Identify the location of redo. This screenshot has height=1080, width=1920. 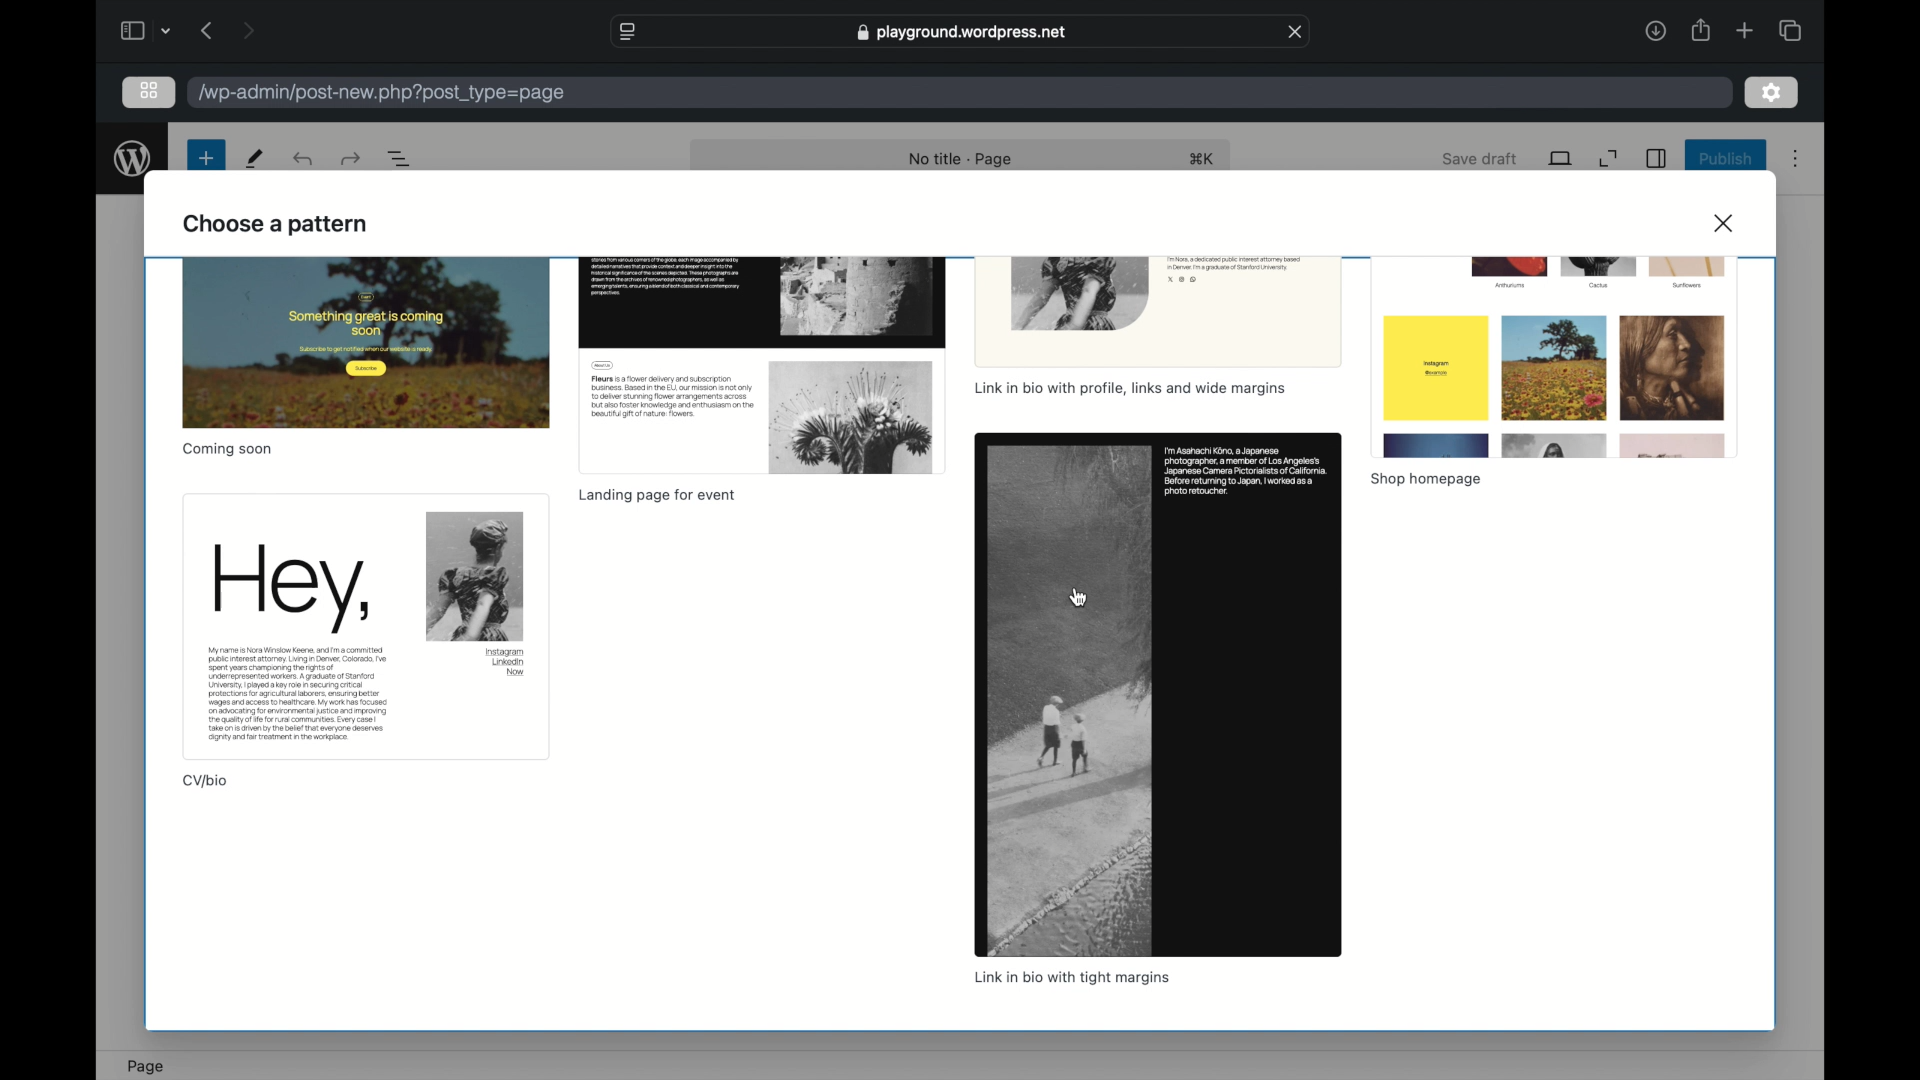
(305, 158).